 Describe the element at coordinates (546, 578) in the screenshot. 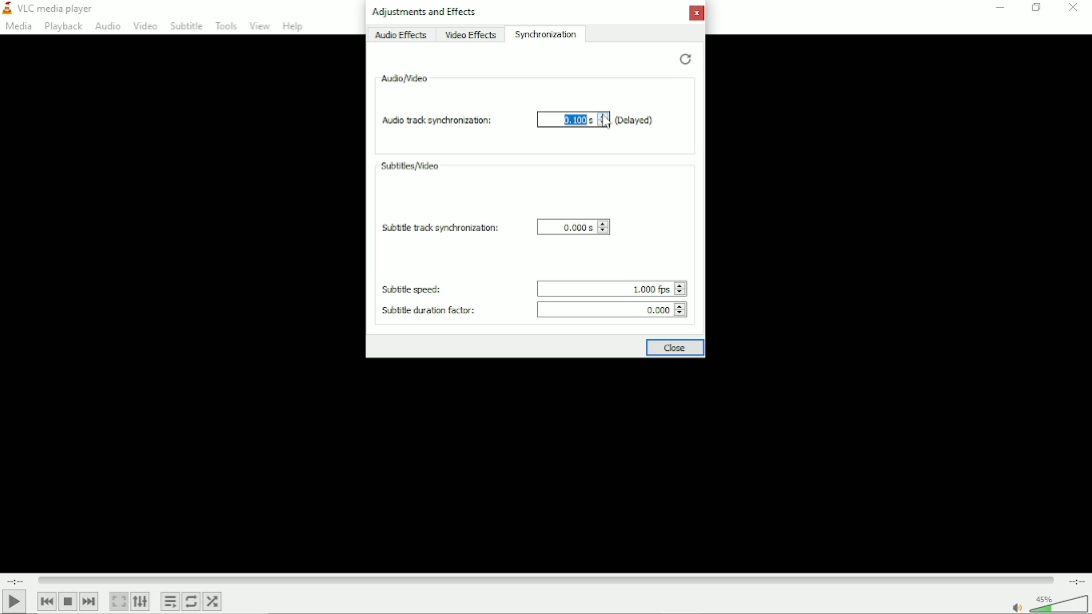

I see `Play duration` at that location.